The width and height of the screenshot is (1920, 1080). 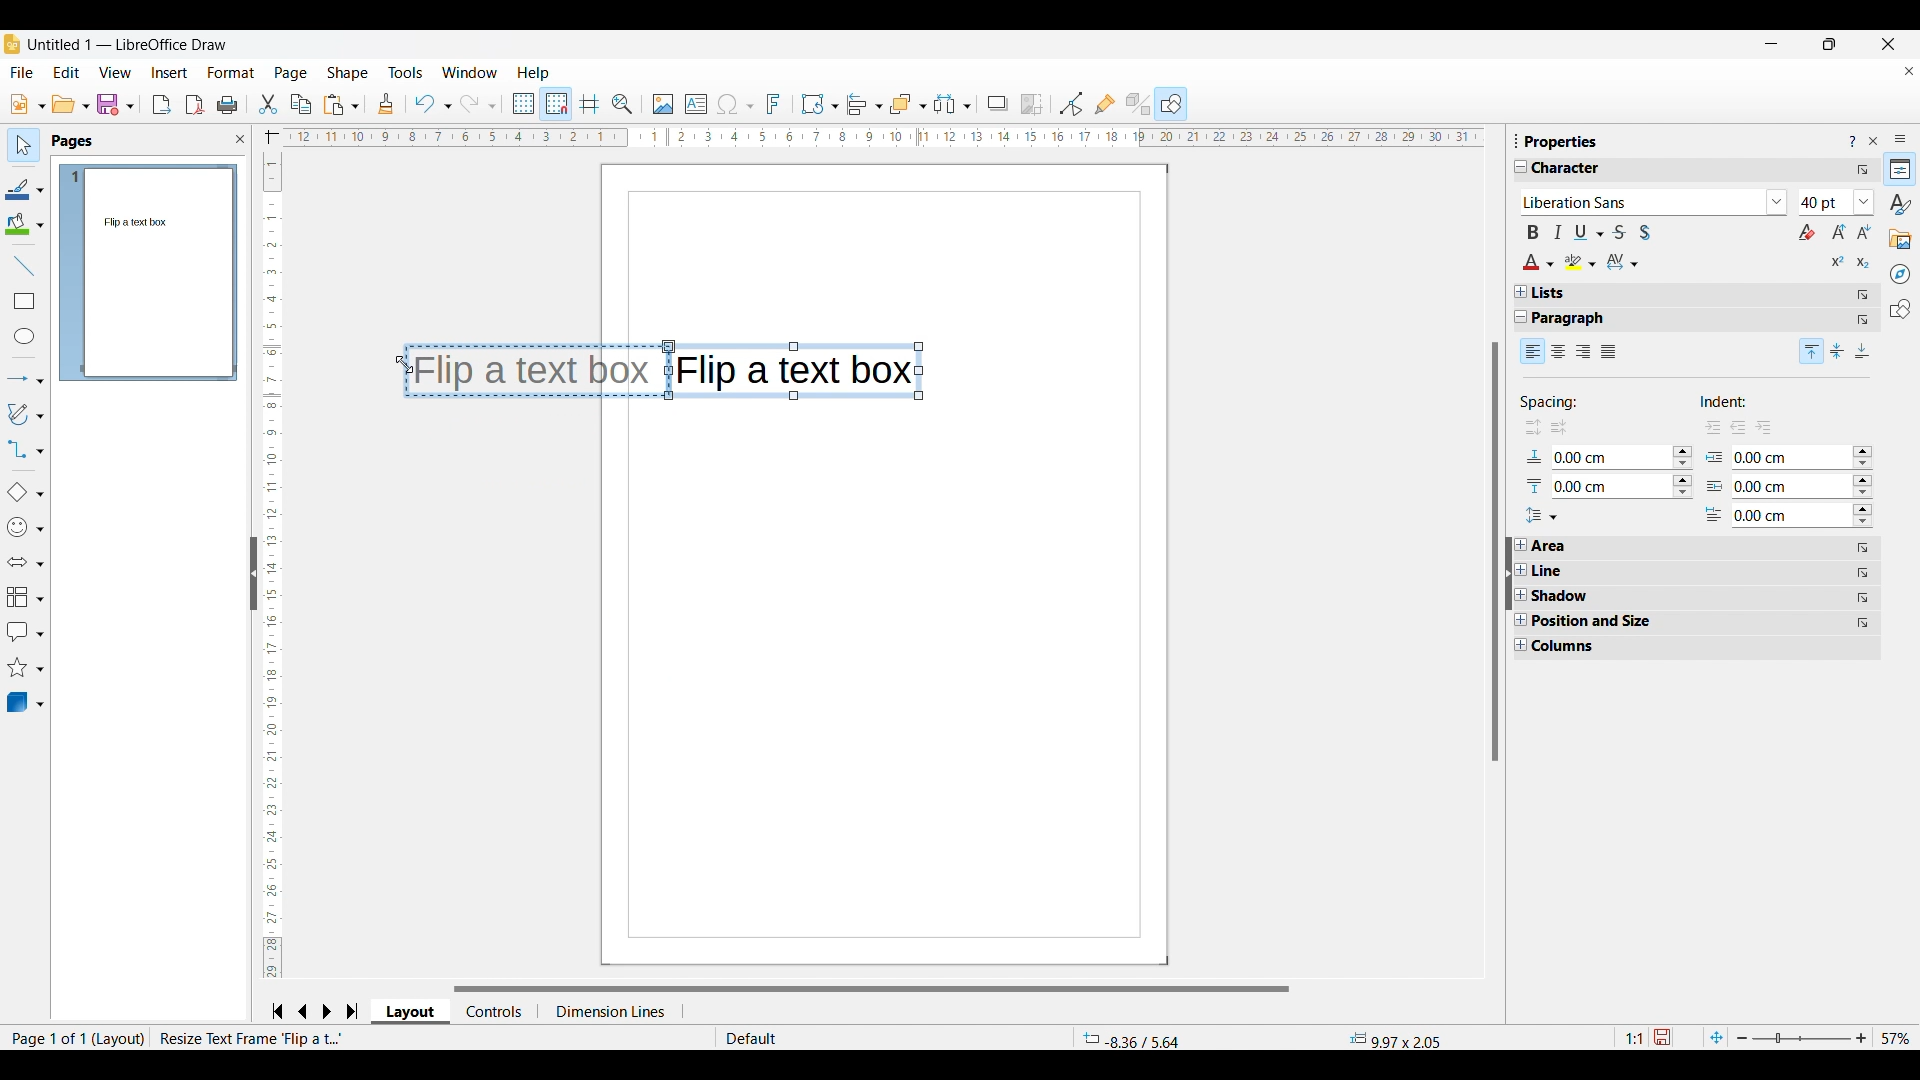 What do you see at coordinates (1864, 488) in the screenshot?
I see `Change respective indent option` at bounding box center [1864, 488].